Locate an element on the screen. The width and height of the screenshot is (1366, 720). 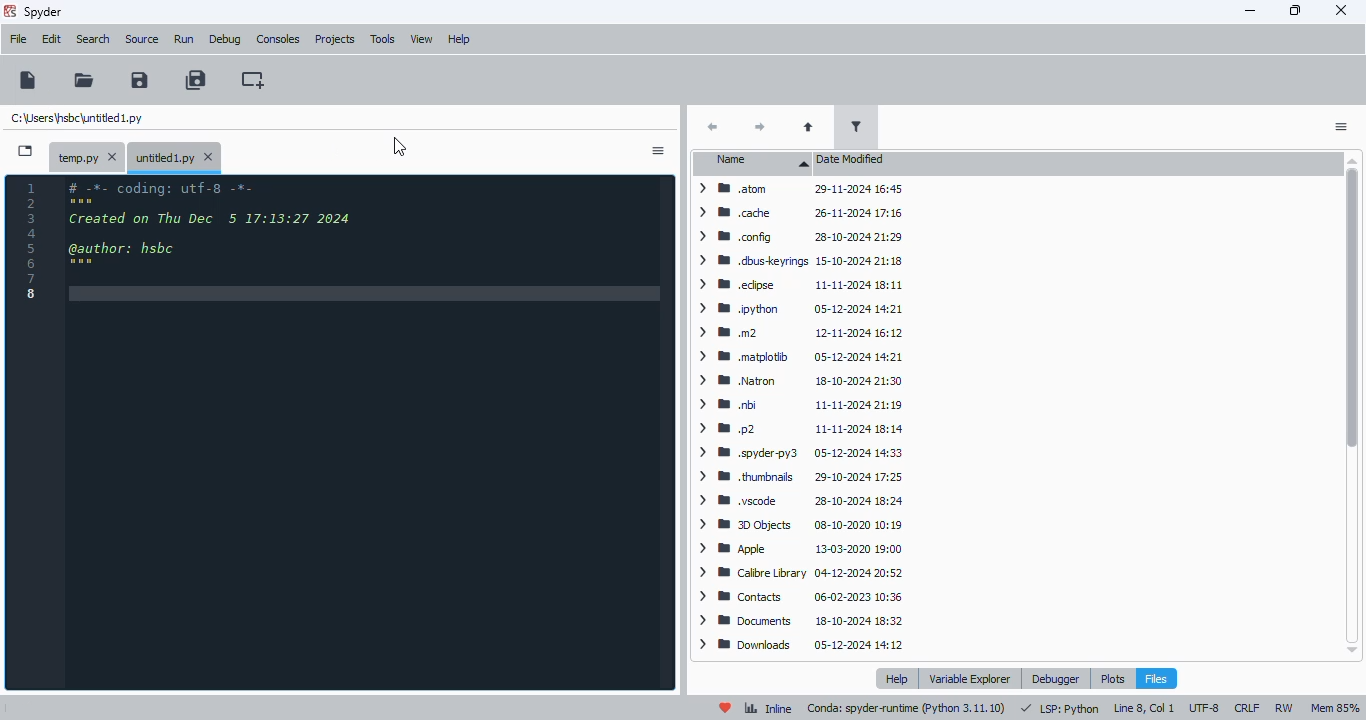
> BW Natron 18-10-2024 21:30 is located at coordinates (797, 382).